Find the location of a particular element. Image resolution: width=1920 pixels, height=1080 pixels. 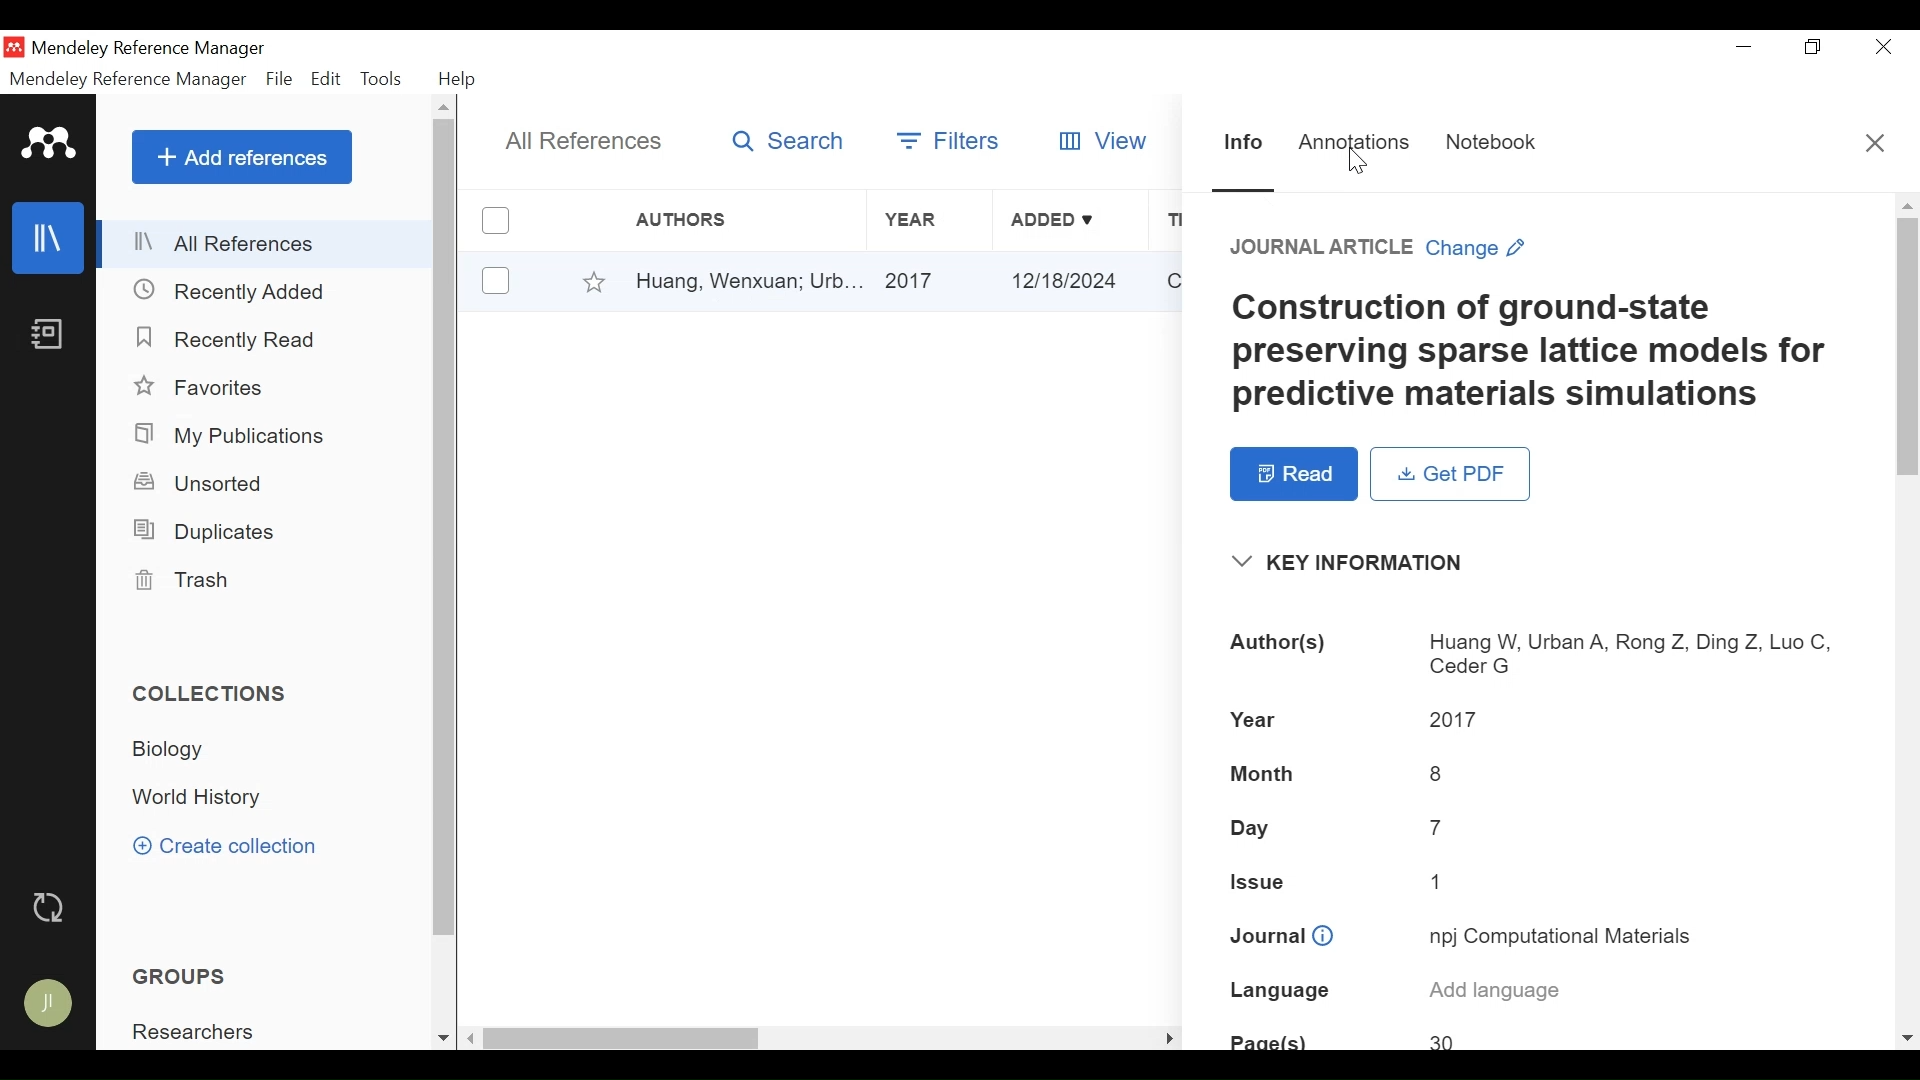

Mendeley Reference Manager is located at coordinates (128, 79).